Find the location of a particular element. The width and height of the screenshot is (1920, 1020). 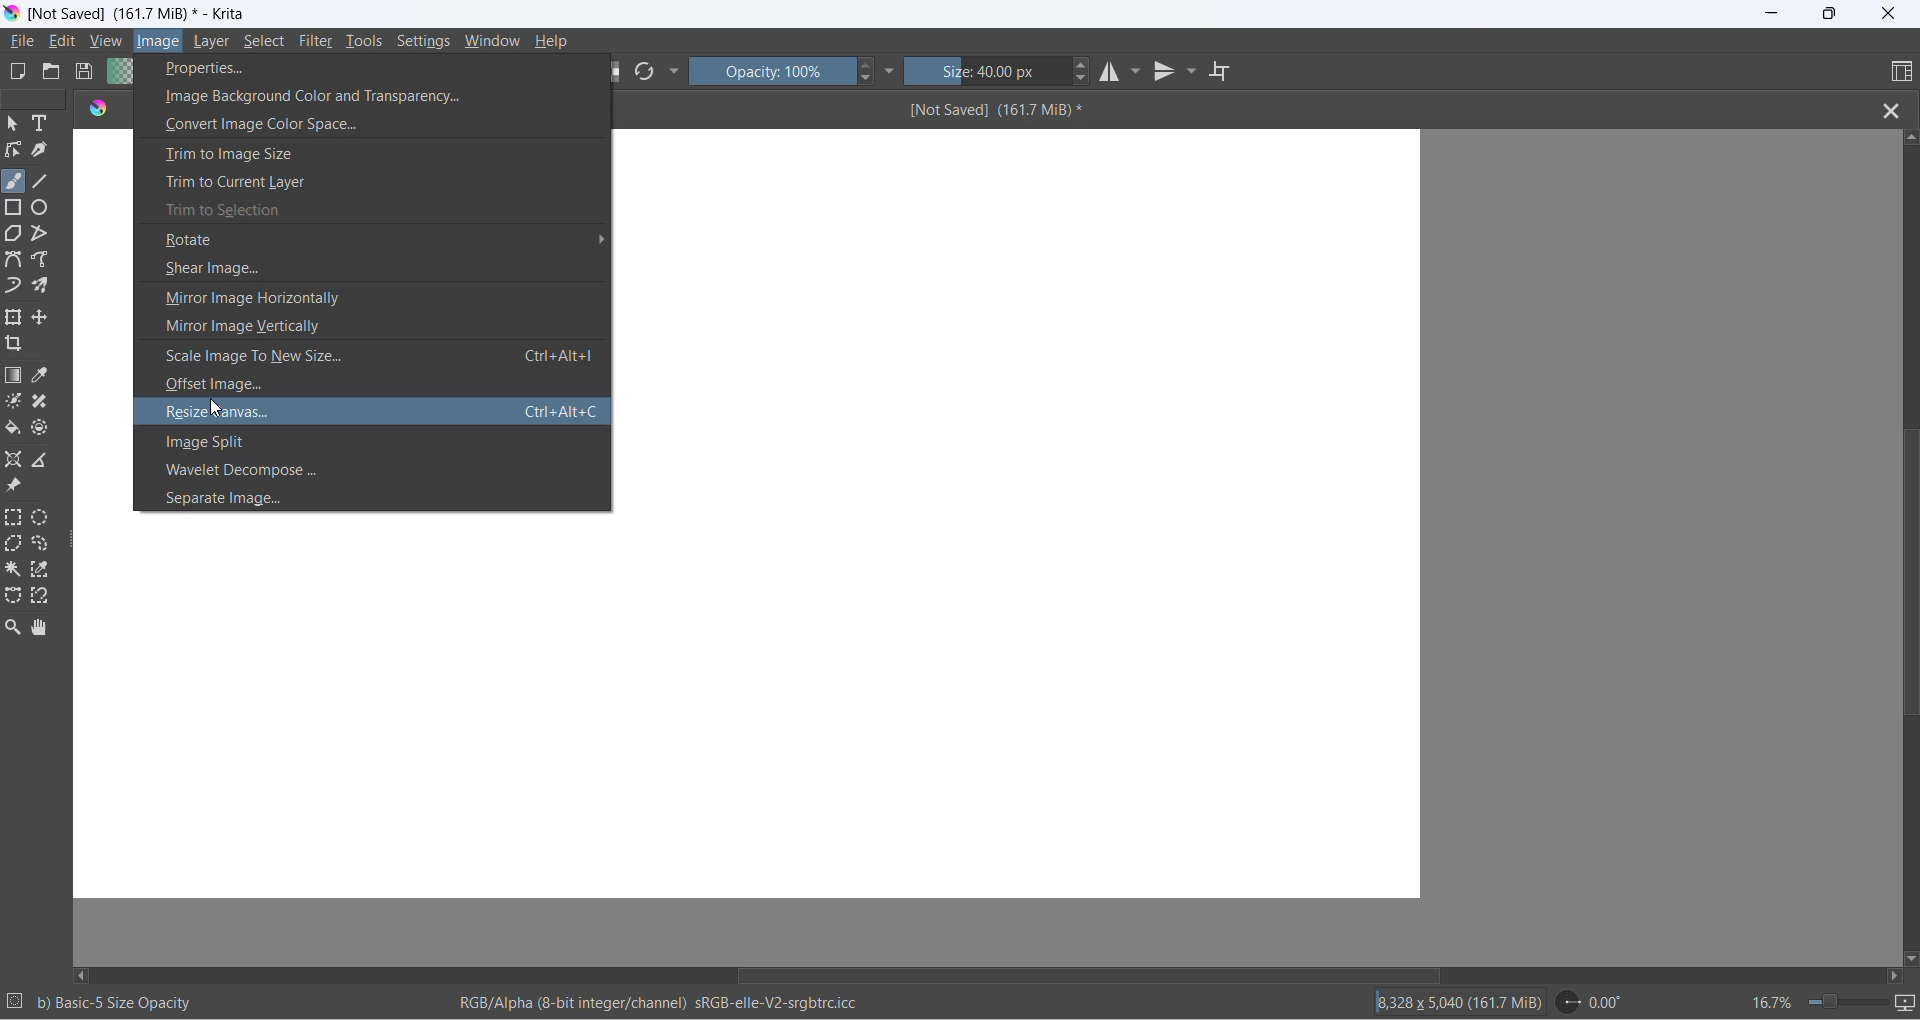

vertical mirror setting dropdown button is located at coordinates (1193, 74).